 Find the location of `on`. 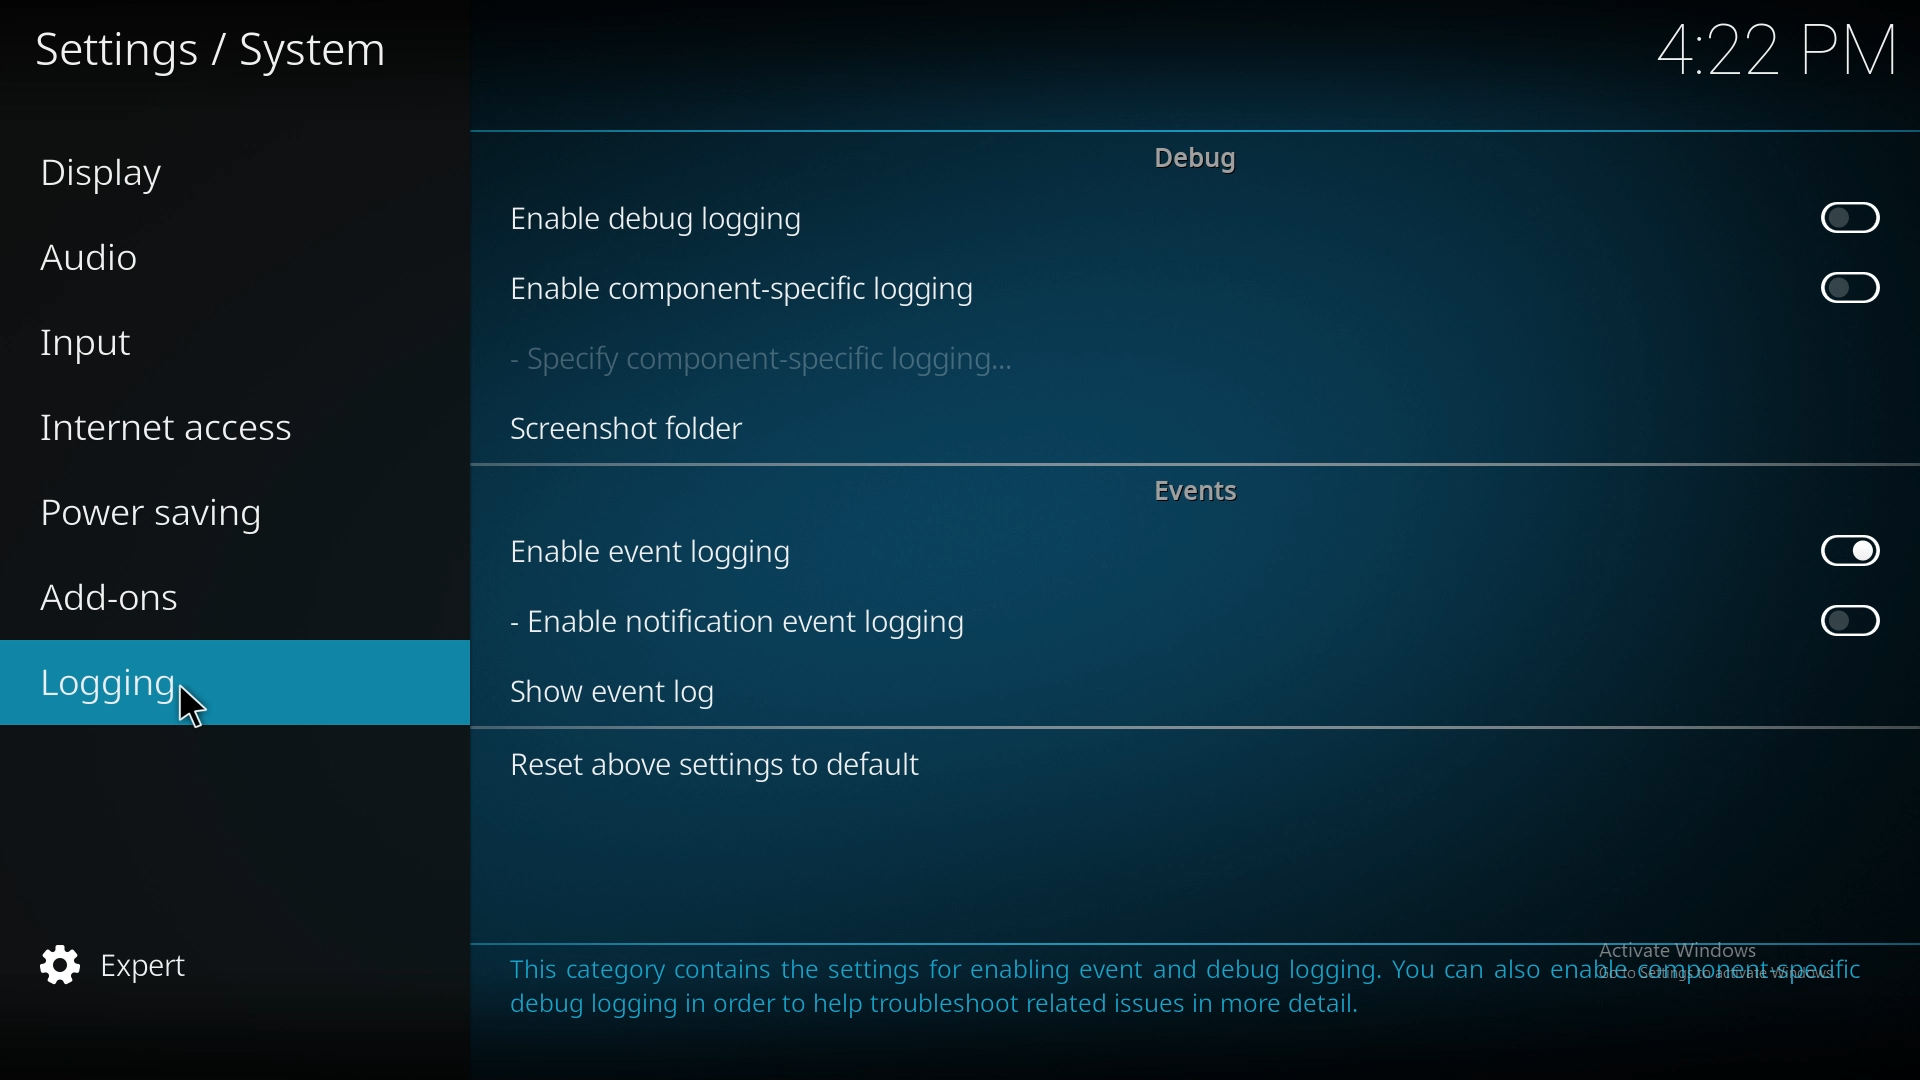

on is located at coordinates (1850, 550).